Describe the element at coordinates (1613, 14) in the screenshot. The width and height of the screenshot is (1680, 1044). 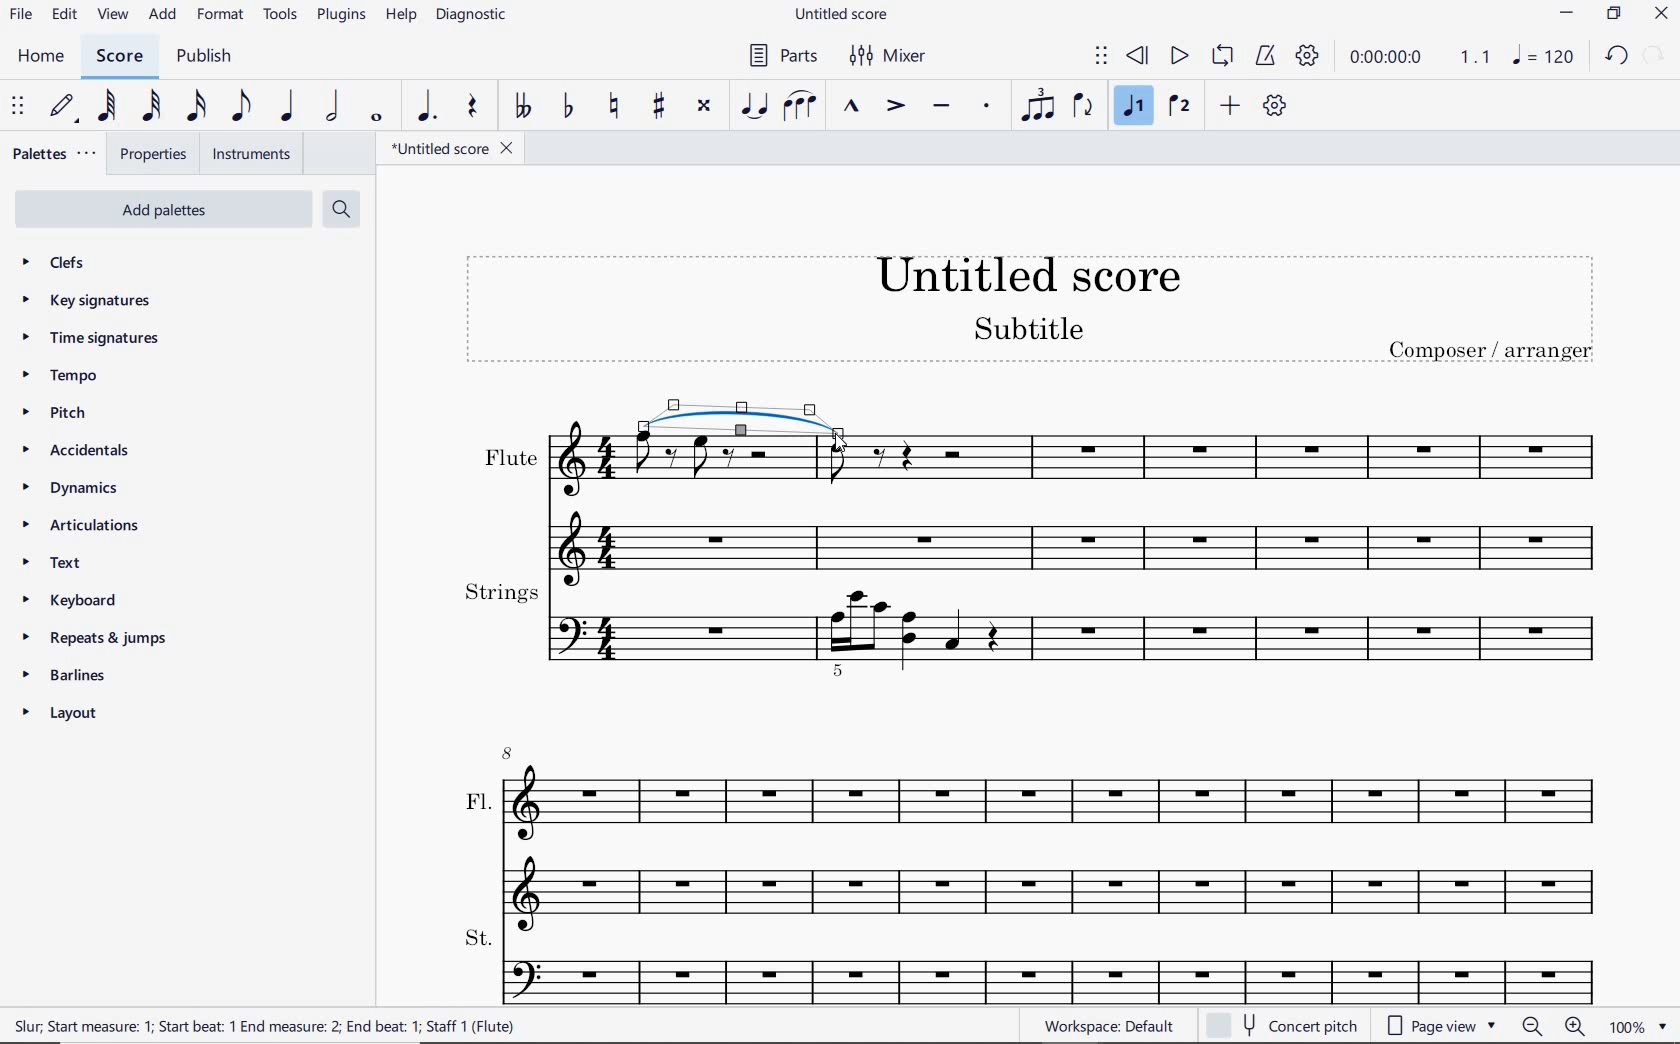
I see `restore down` at that location.